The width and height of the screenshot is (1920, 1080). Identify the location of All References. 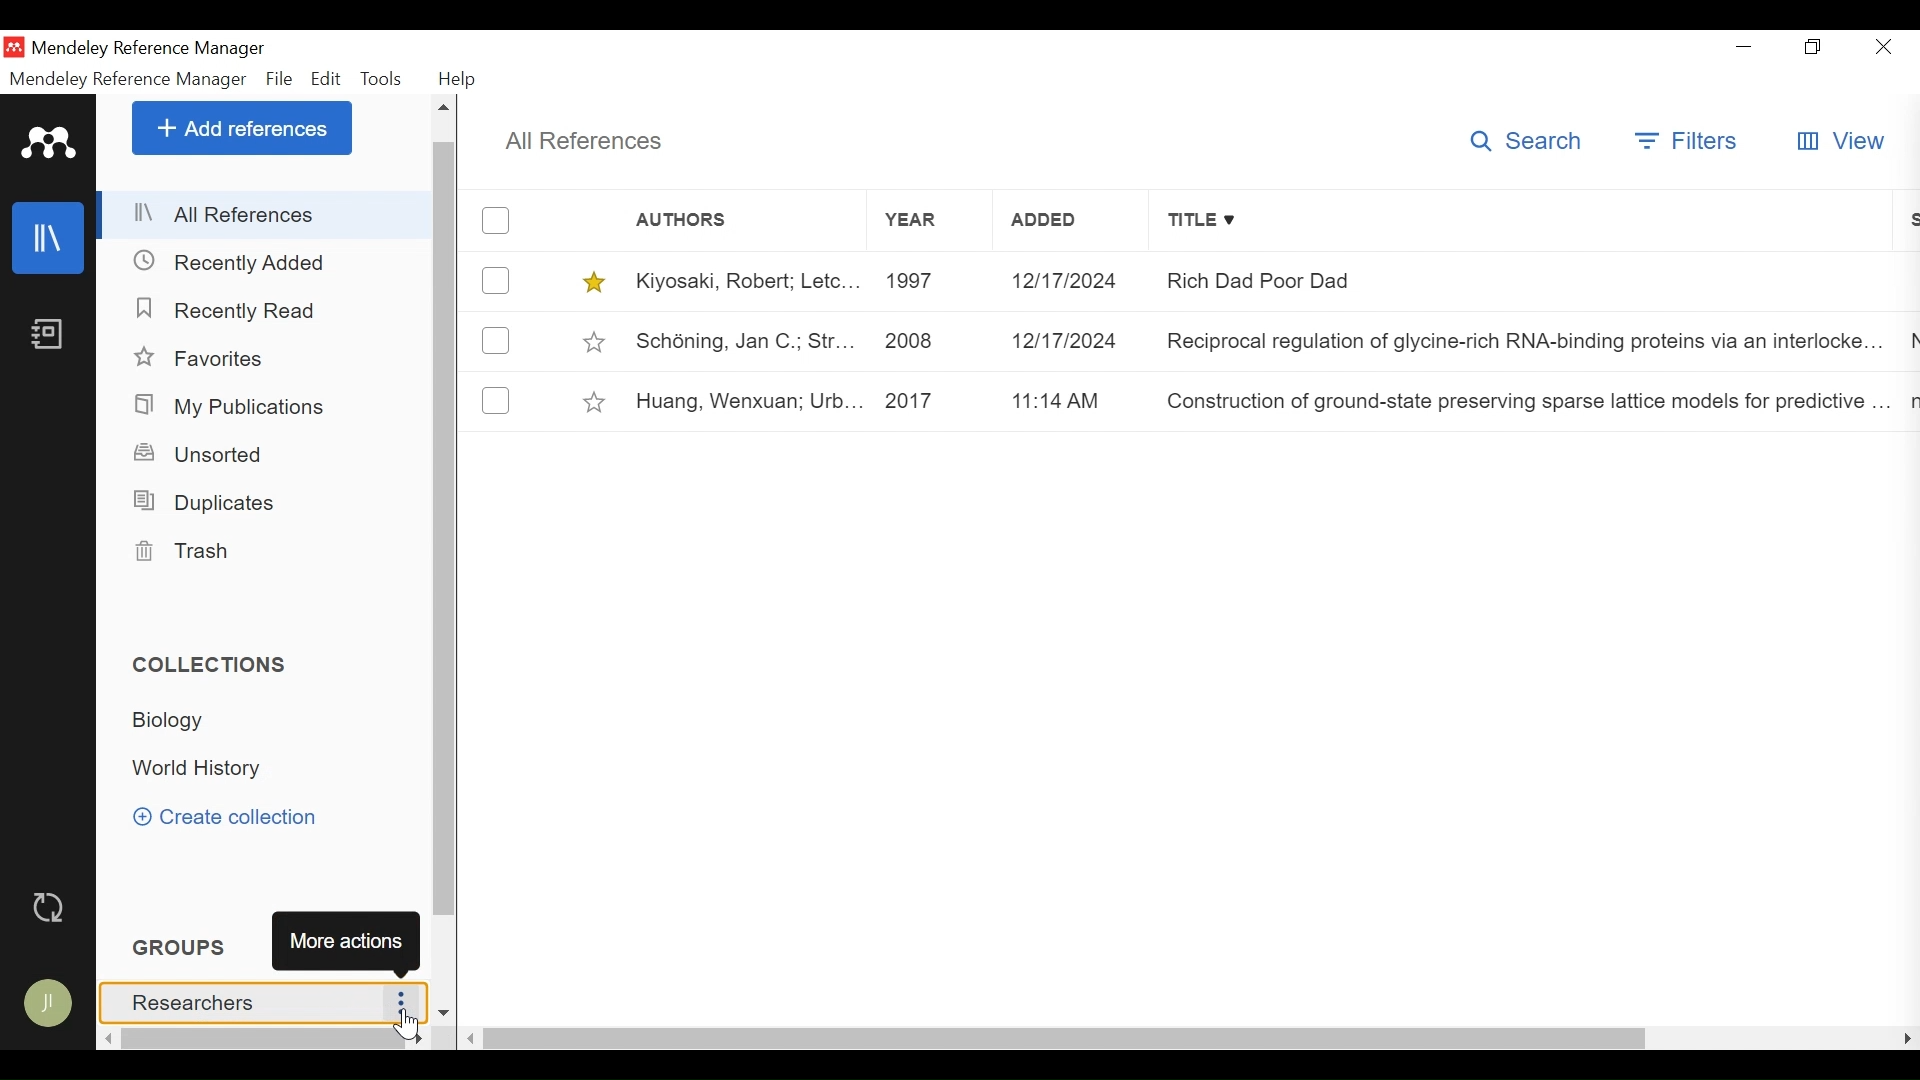
(267, 214).